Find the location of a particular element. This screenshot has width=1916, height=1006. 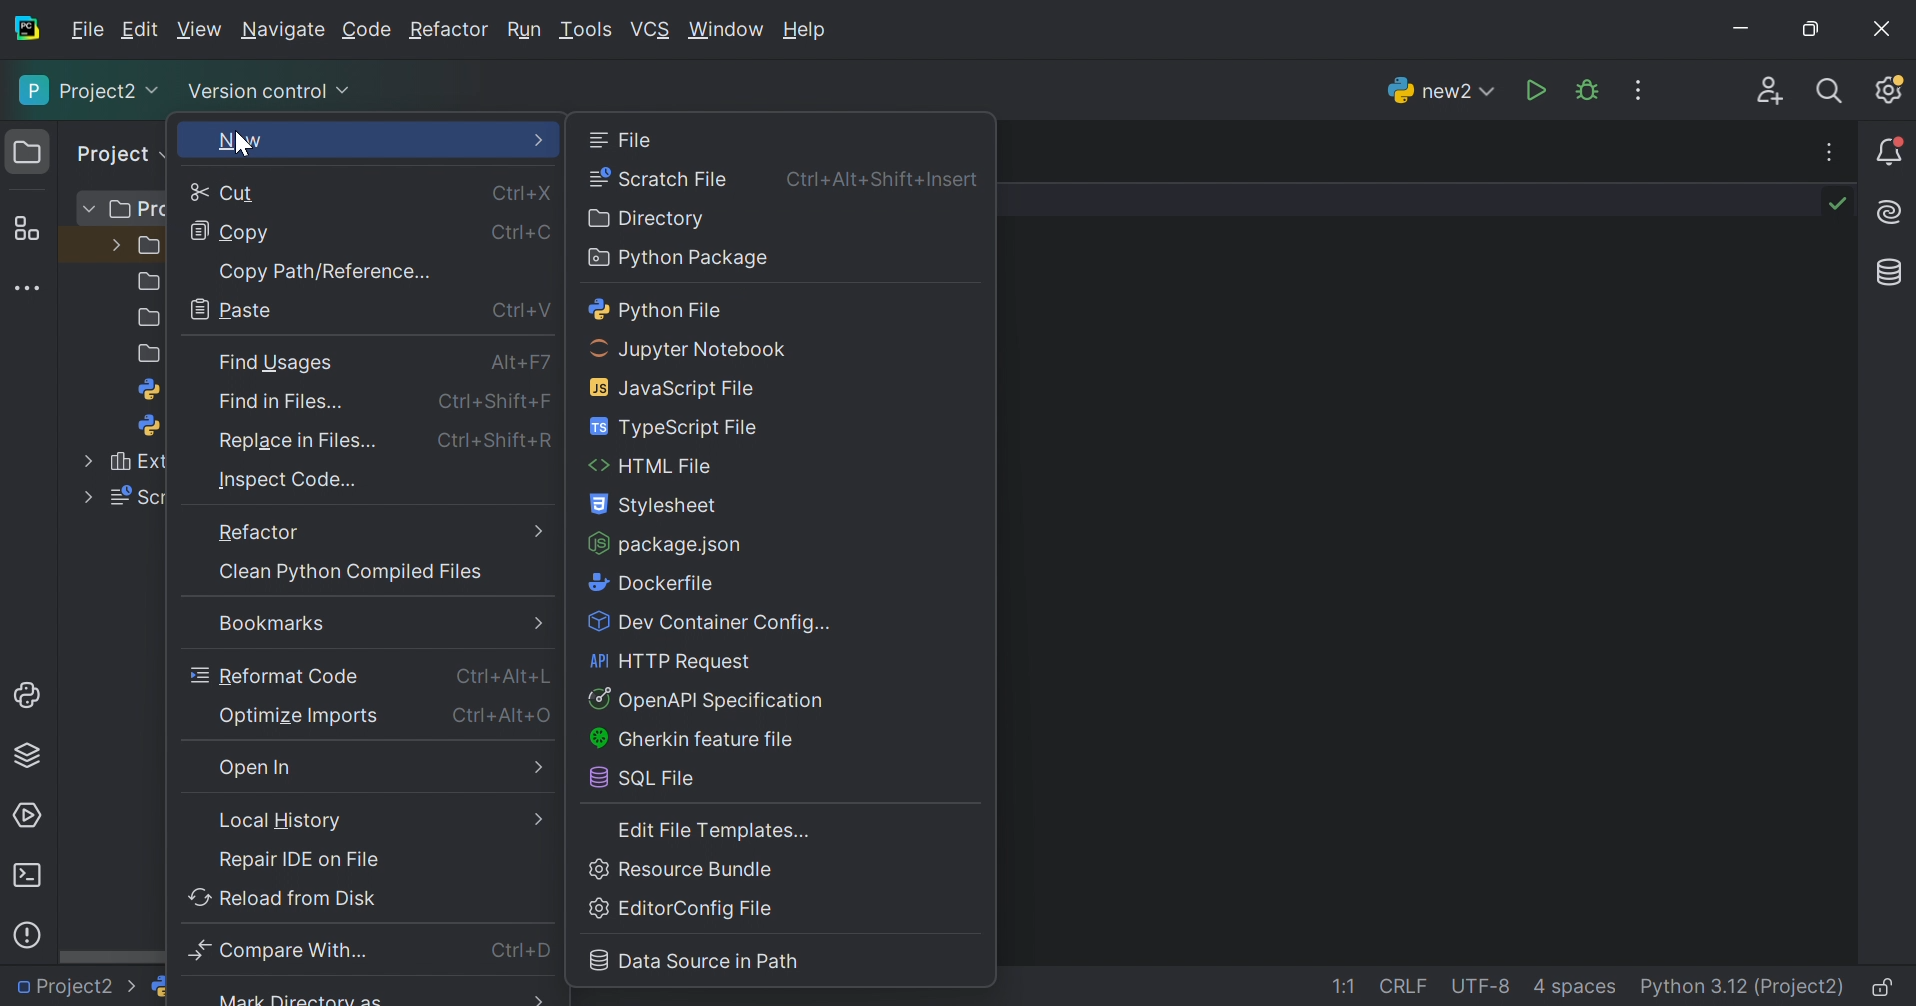

Scroll bar is located at coordinates (108, 959).